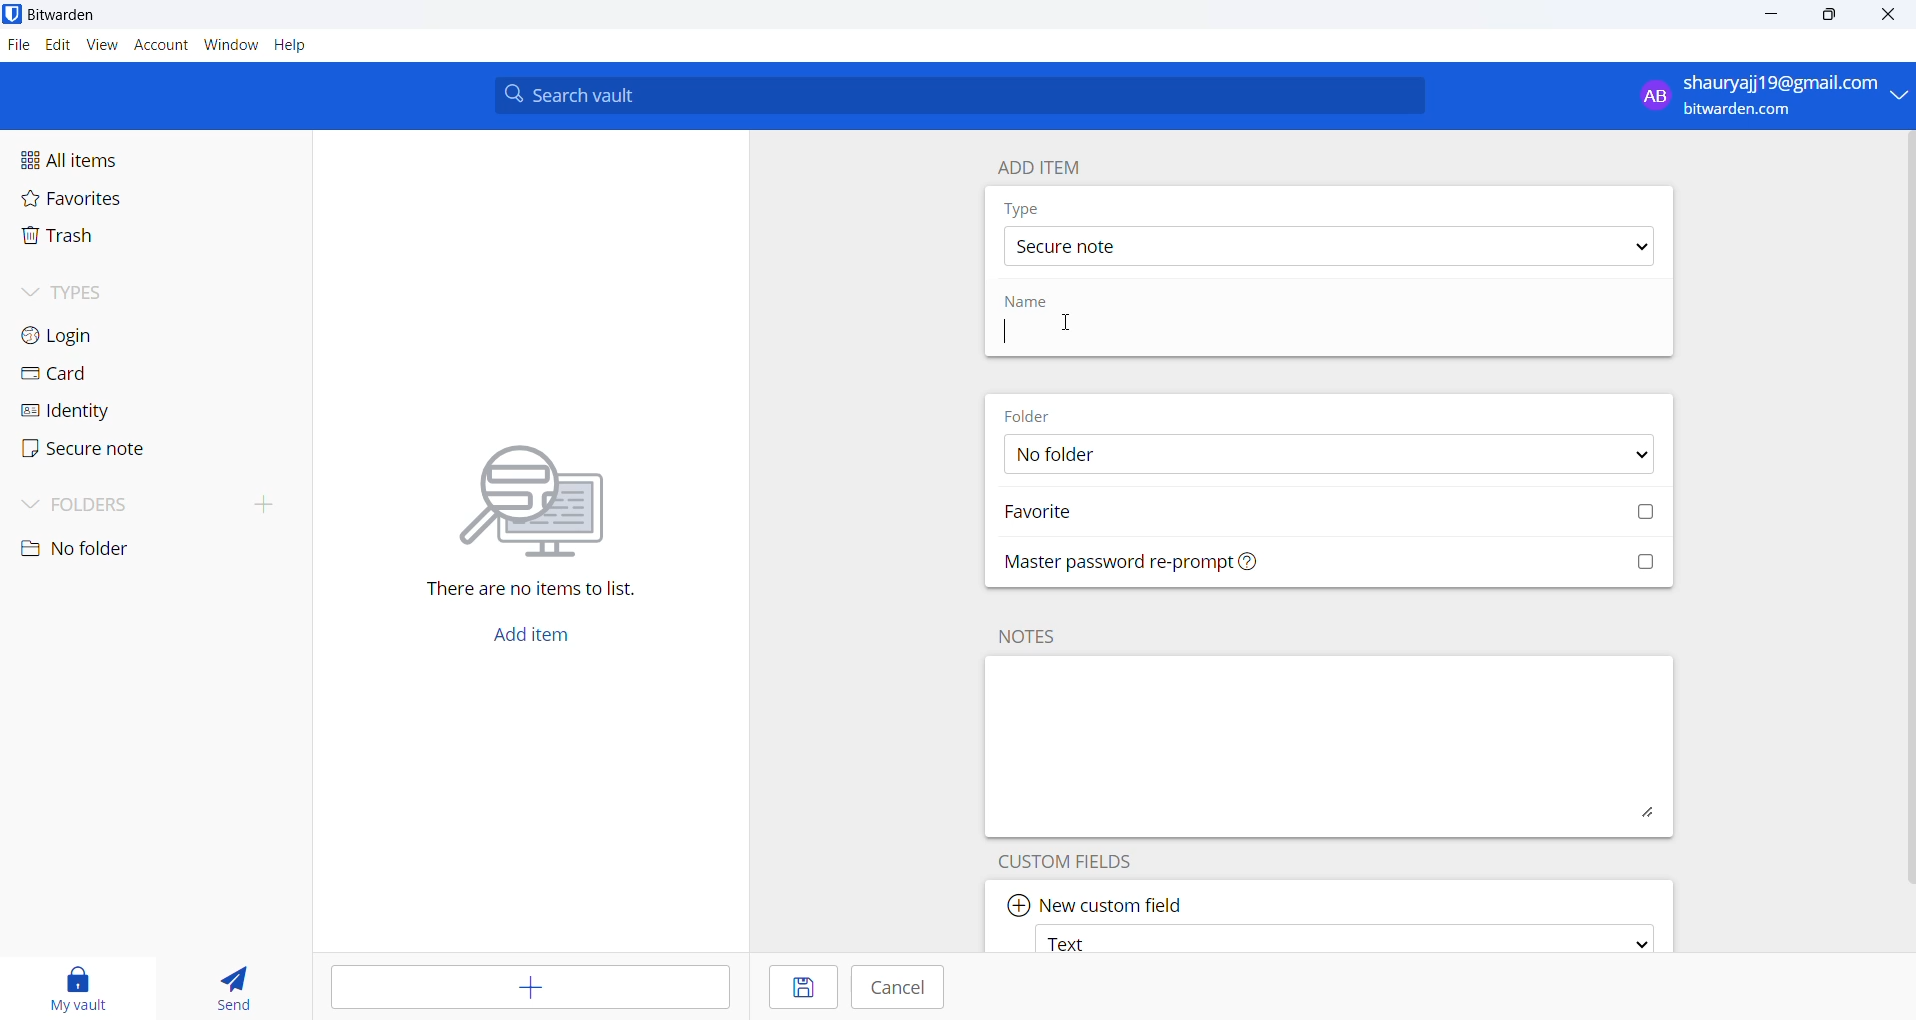  Describe the element at coordinates (231, 46) in the screenshot. I see `window` at that location.